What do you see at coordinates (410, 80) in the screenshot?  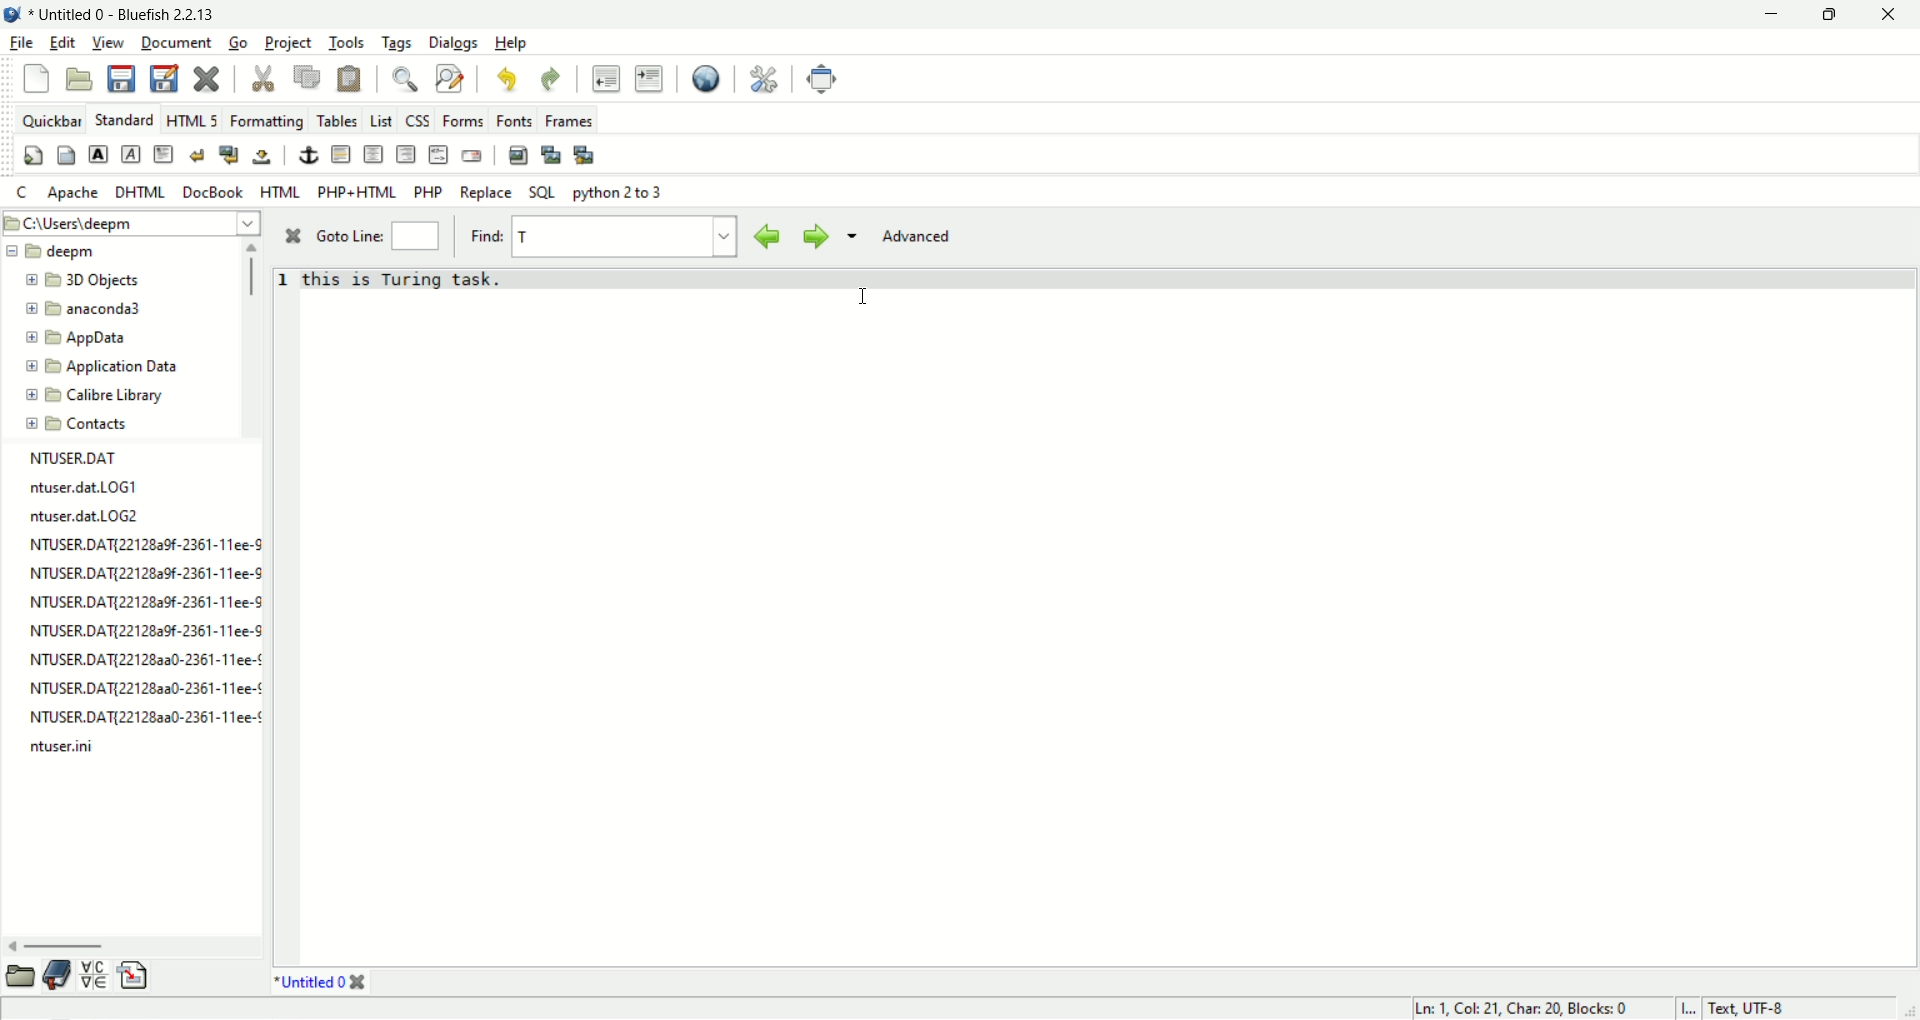 I see `find` at bounding box center [410, 80].